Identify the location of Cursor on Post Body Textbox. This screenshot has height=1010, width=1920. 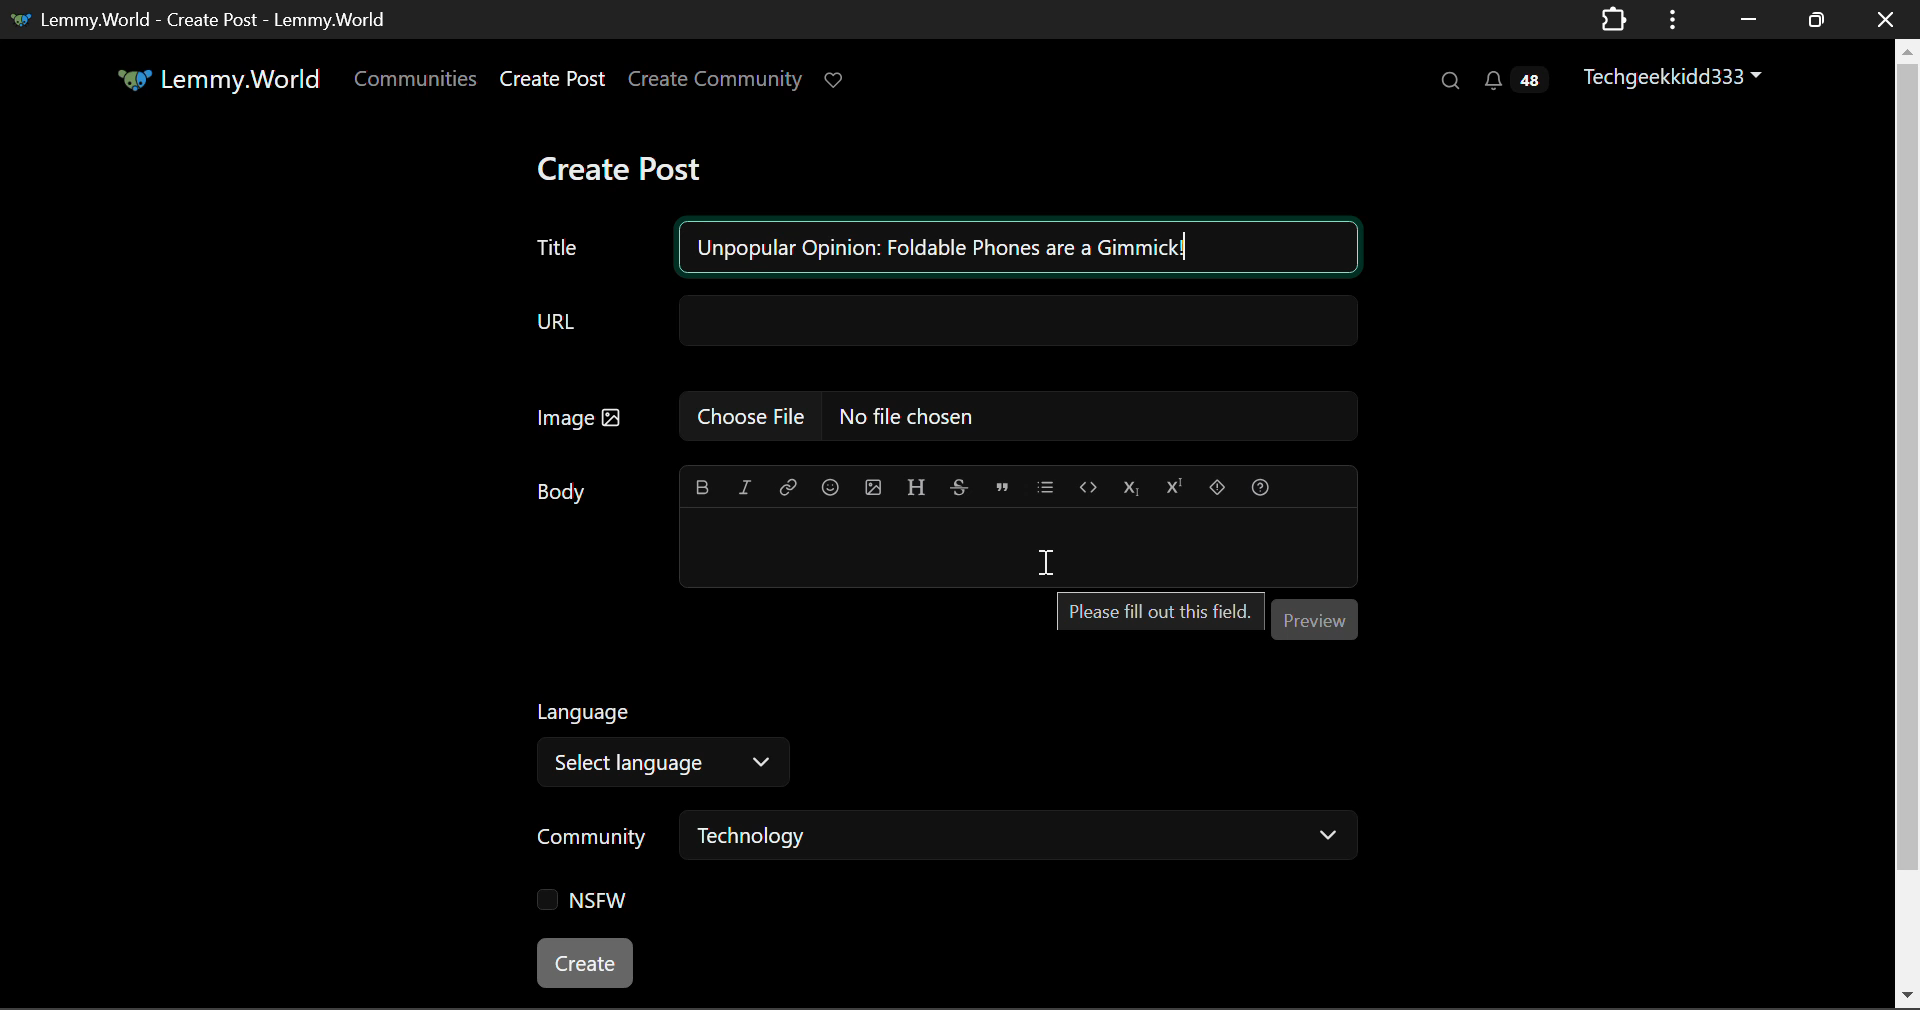
(1046, 563).